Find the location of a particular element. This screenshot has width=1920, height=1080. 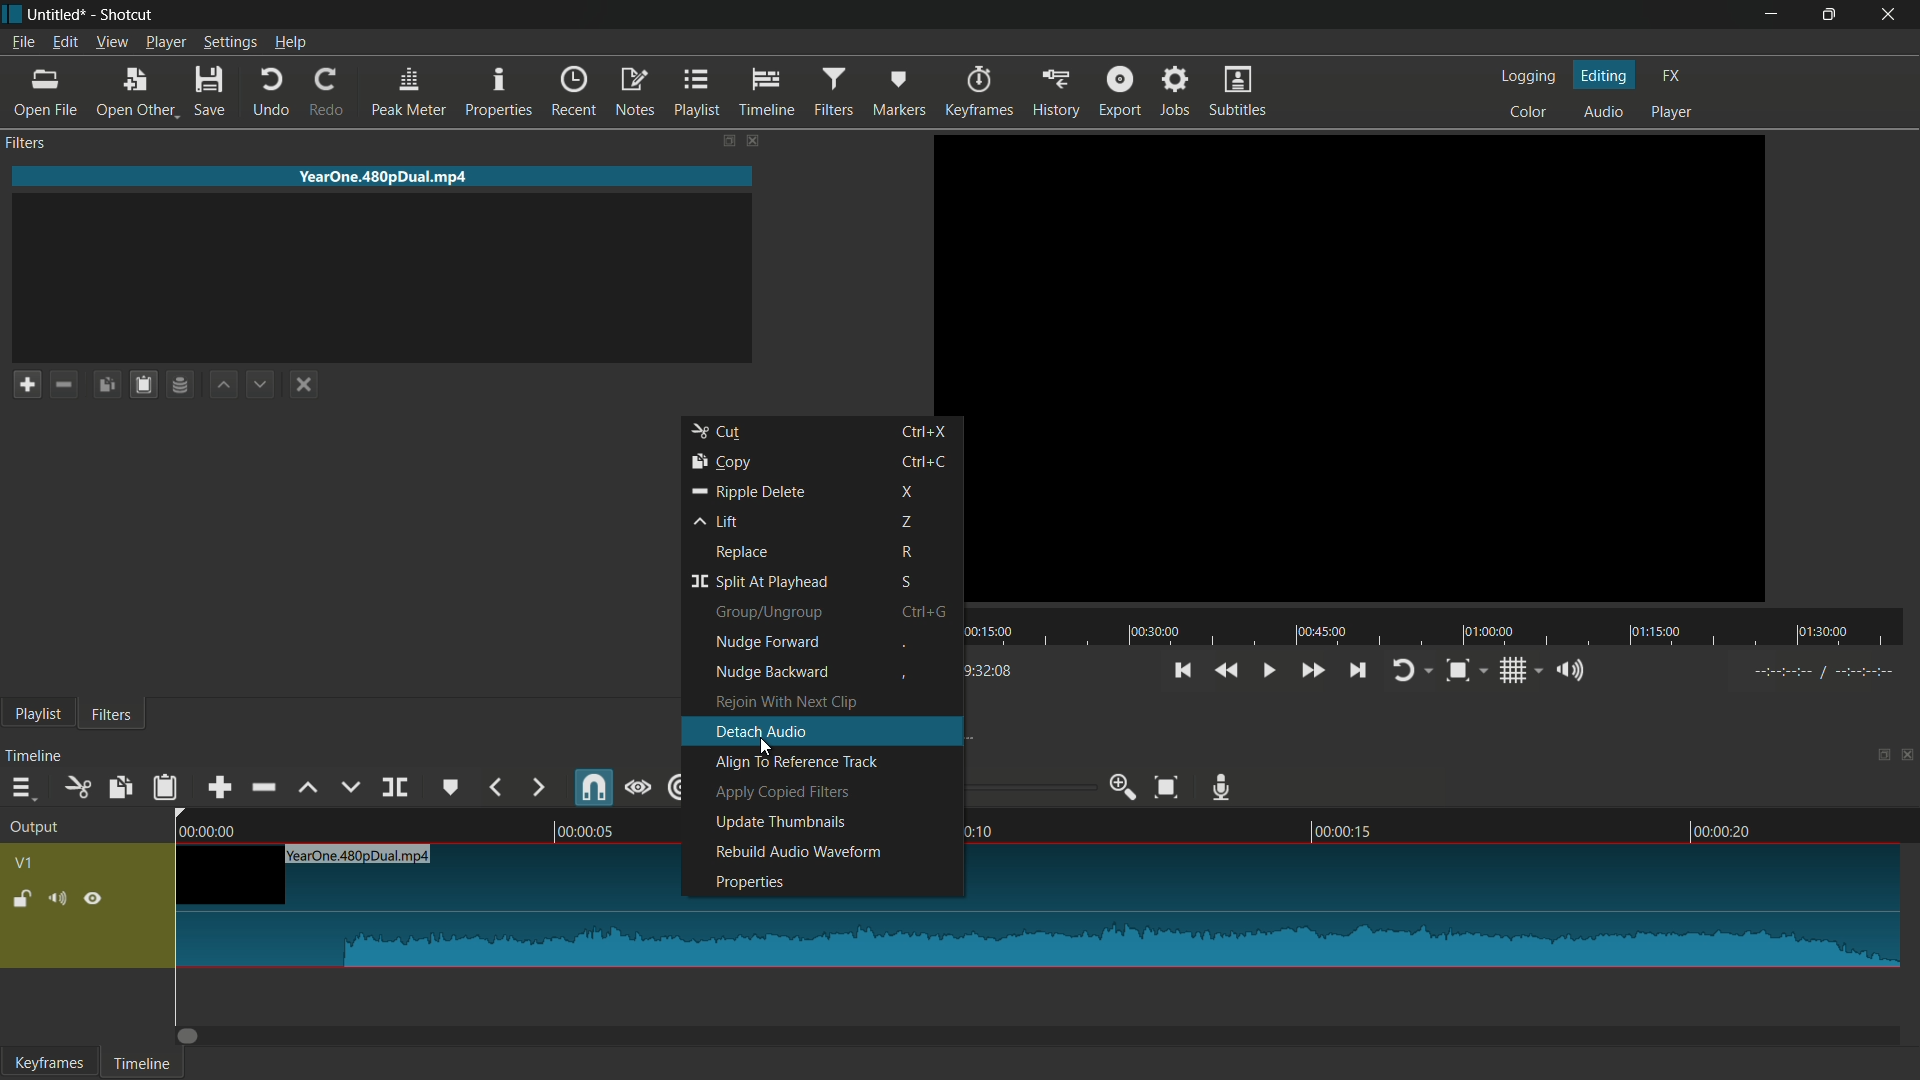

00:00:00 is located at coordinates (212, 829).